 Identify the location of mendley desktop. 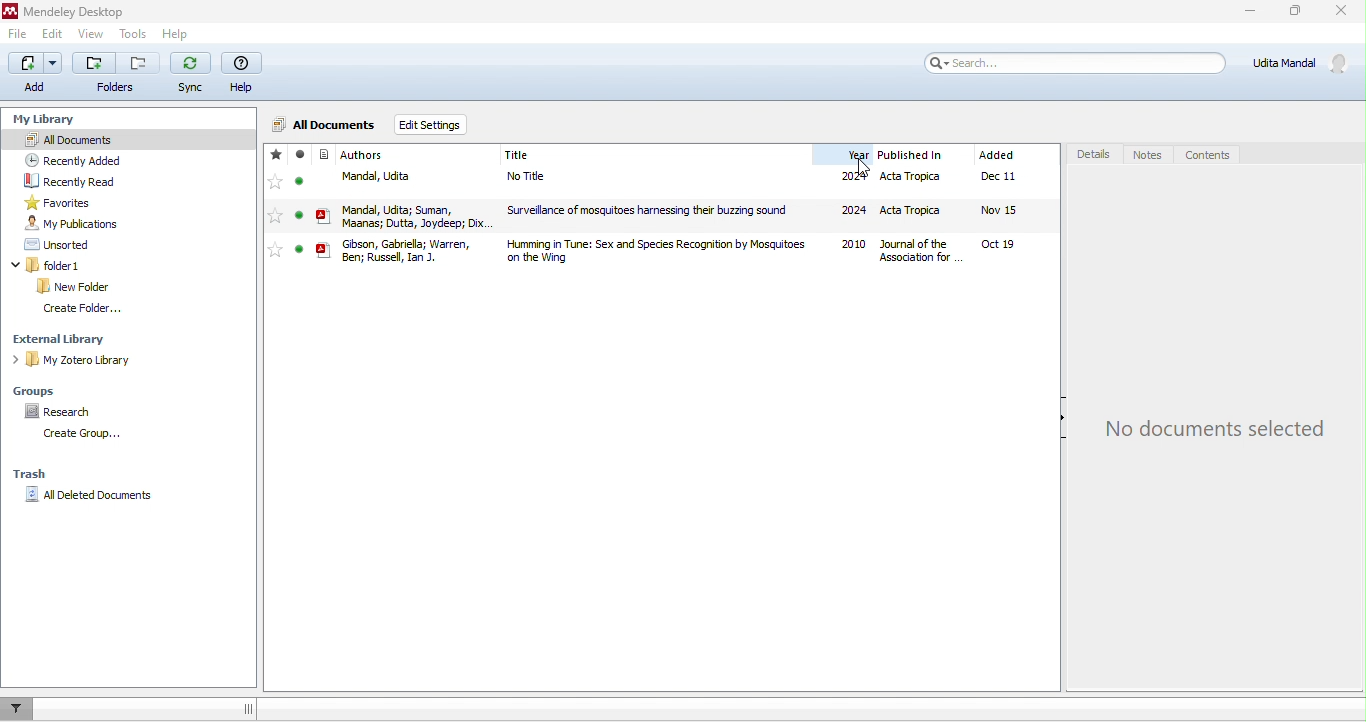
(68, 13).